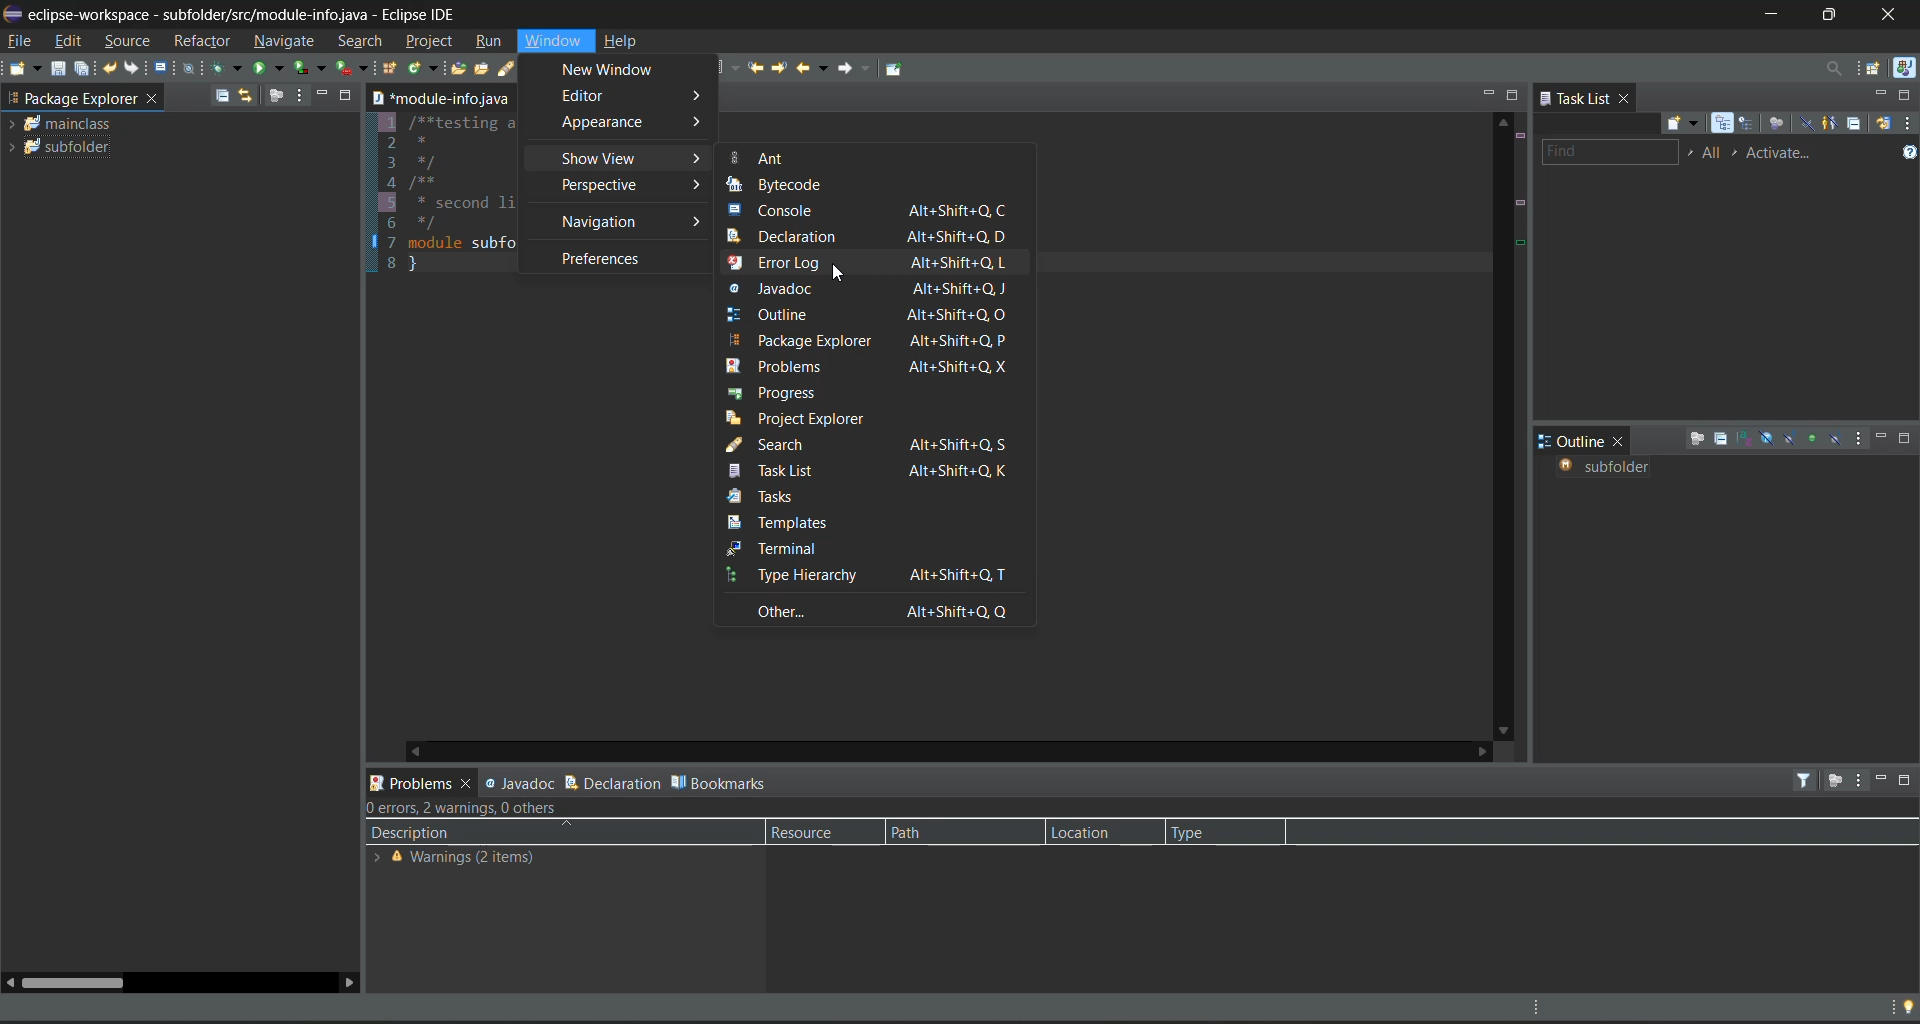 The height and width of the screenshot is (1024, 1920). What do you see at coordinates (255, 12) in the screenshot?
I see `» eclipse-workspace - subfolder/src/module-info.java - Eclipse IDE` at bounding box center [255, 12].